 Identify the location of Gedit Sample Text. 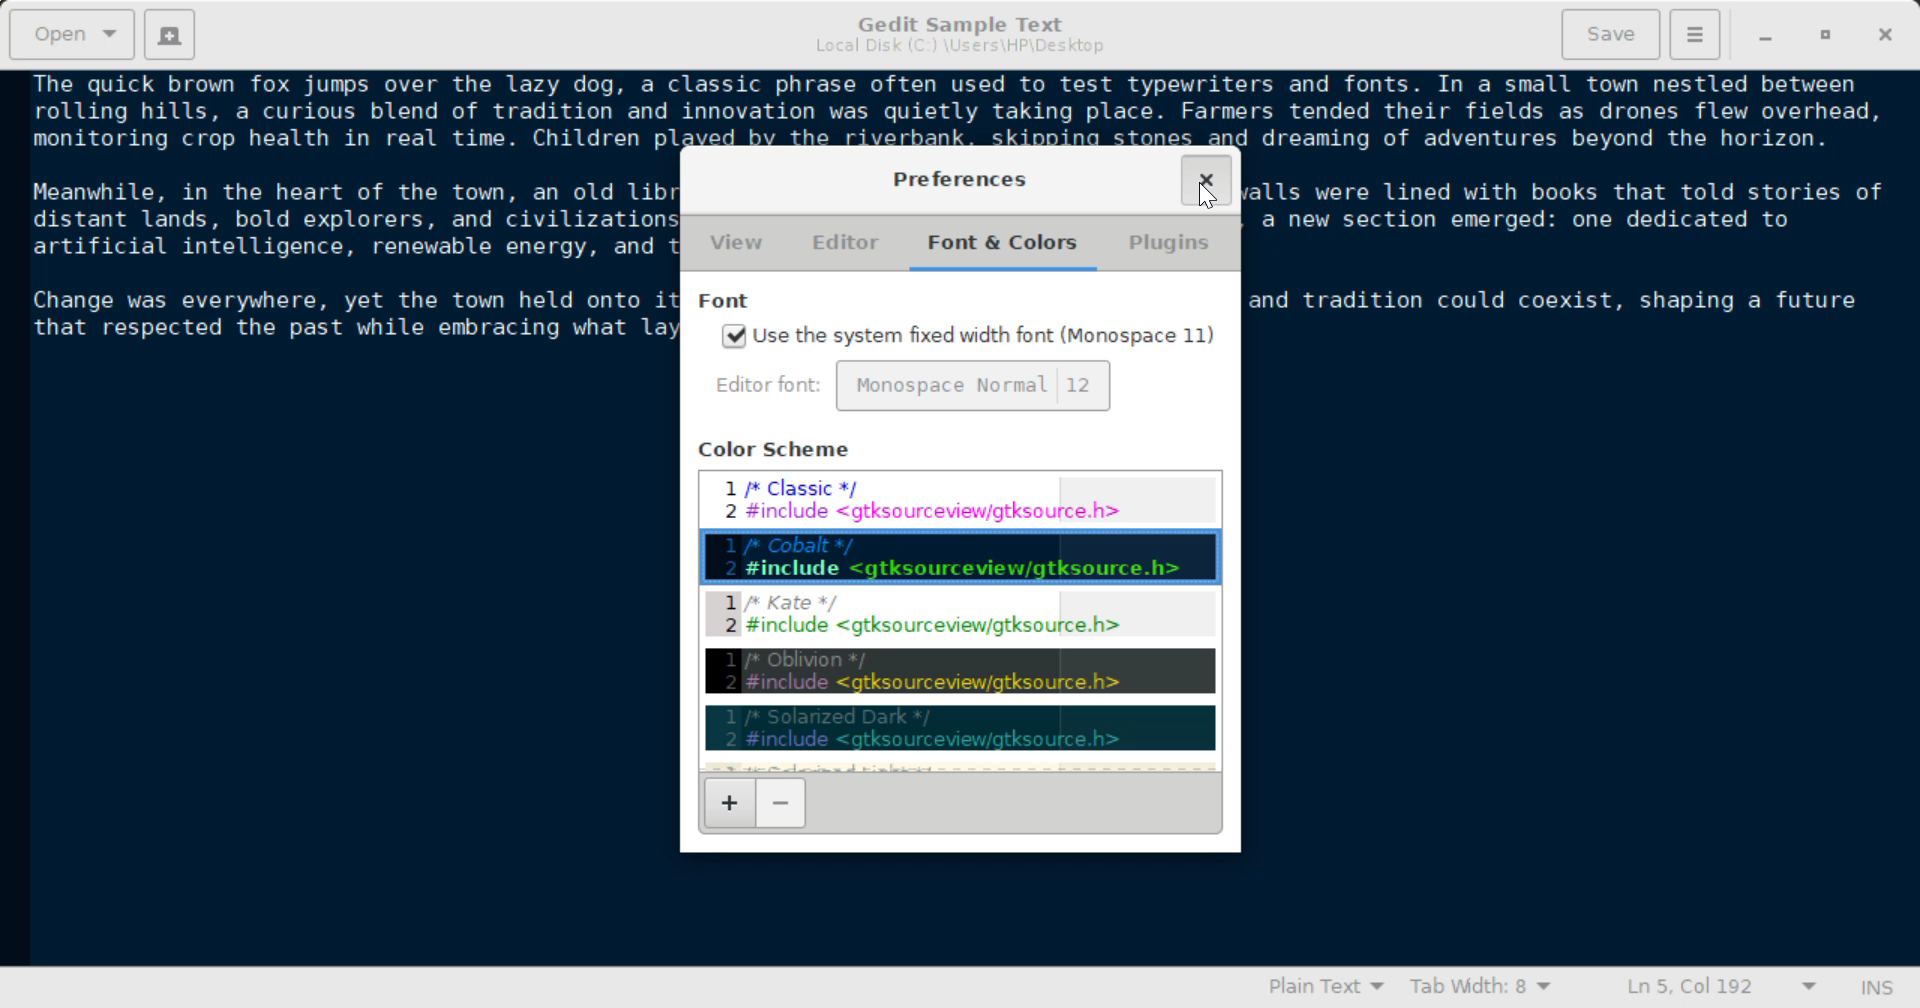
(955, 21).